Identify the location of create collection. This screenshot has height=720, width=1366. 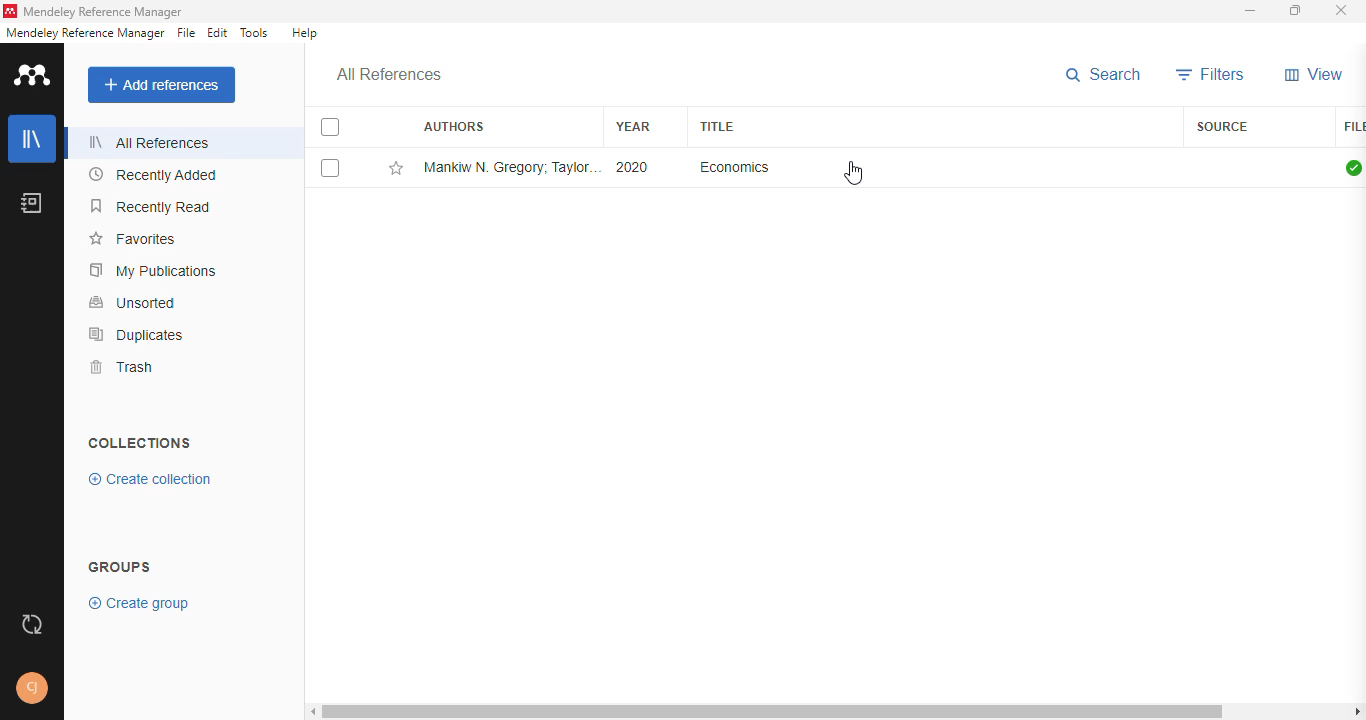
(149, 481).